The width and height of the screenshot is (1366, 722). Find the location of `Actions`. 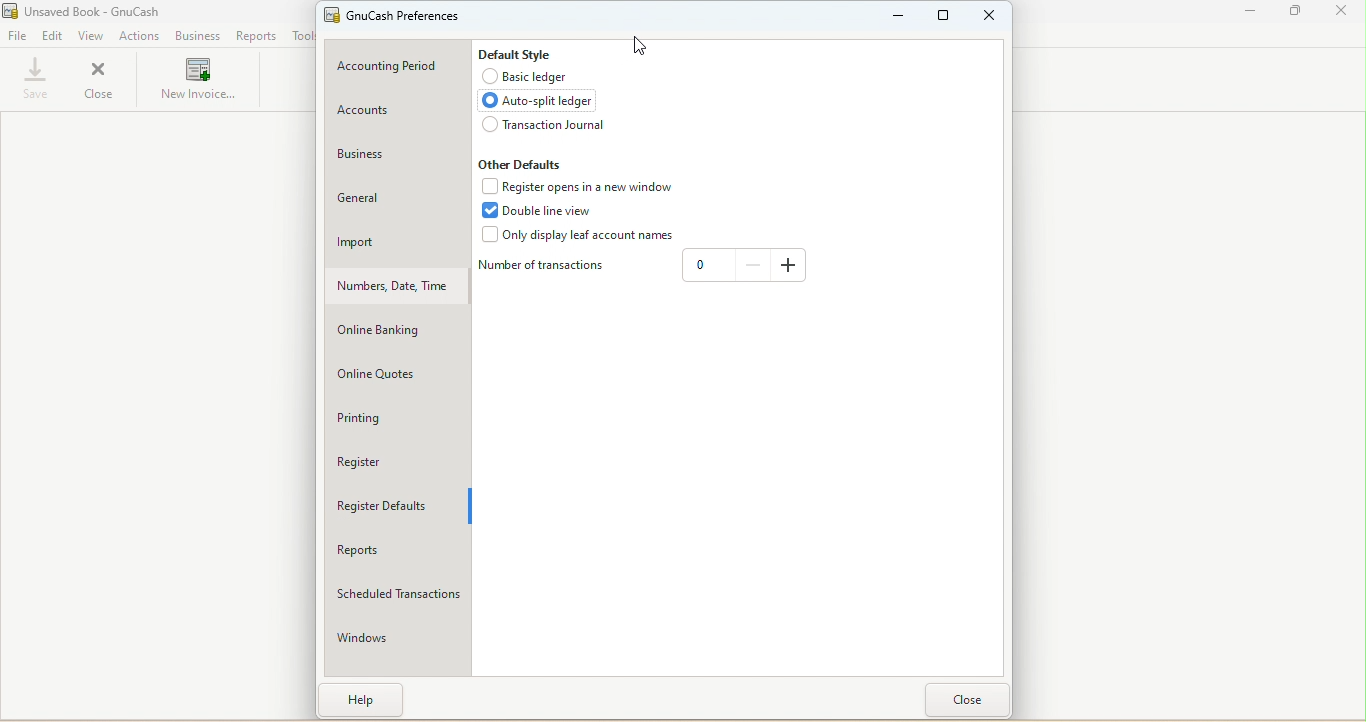

Actions is located at coordinates (140, 37).